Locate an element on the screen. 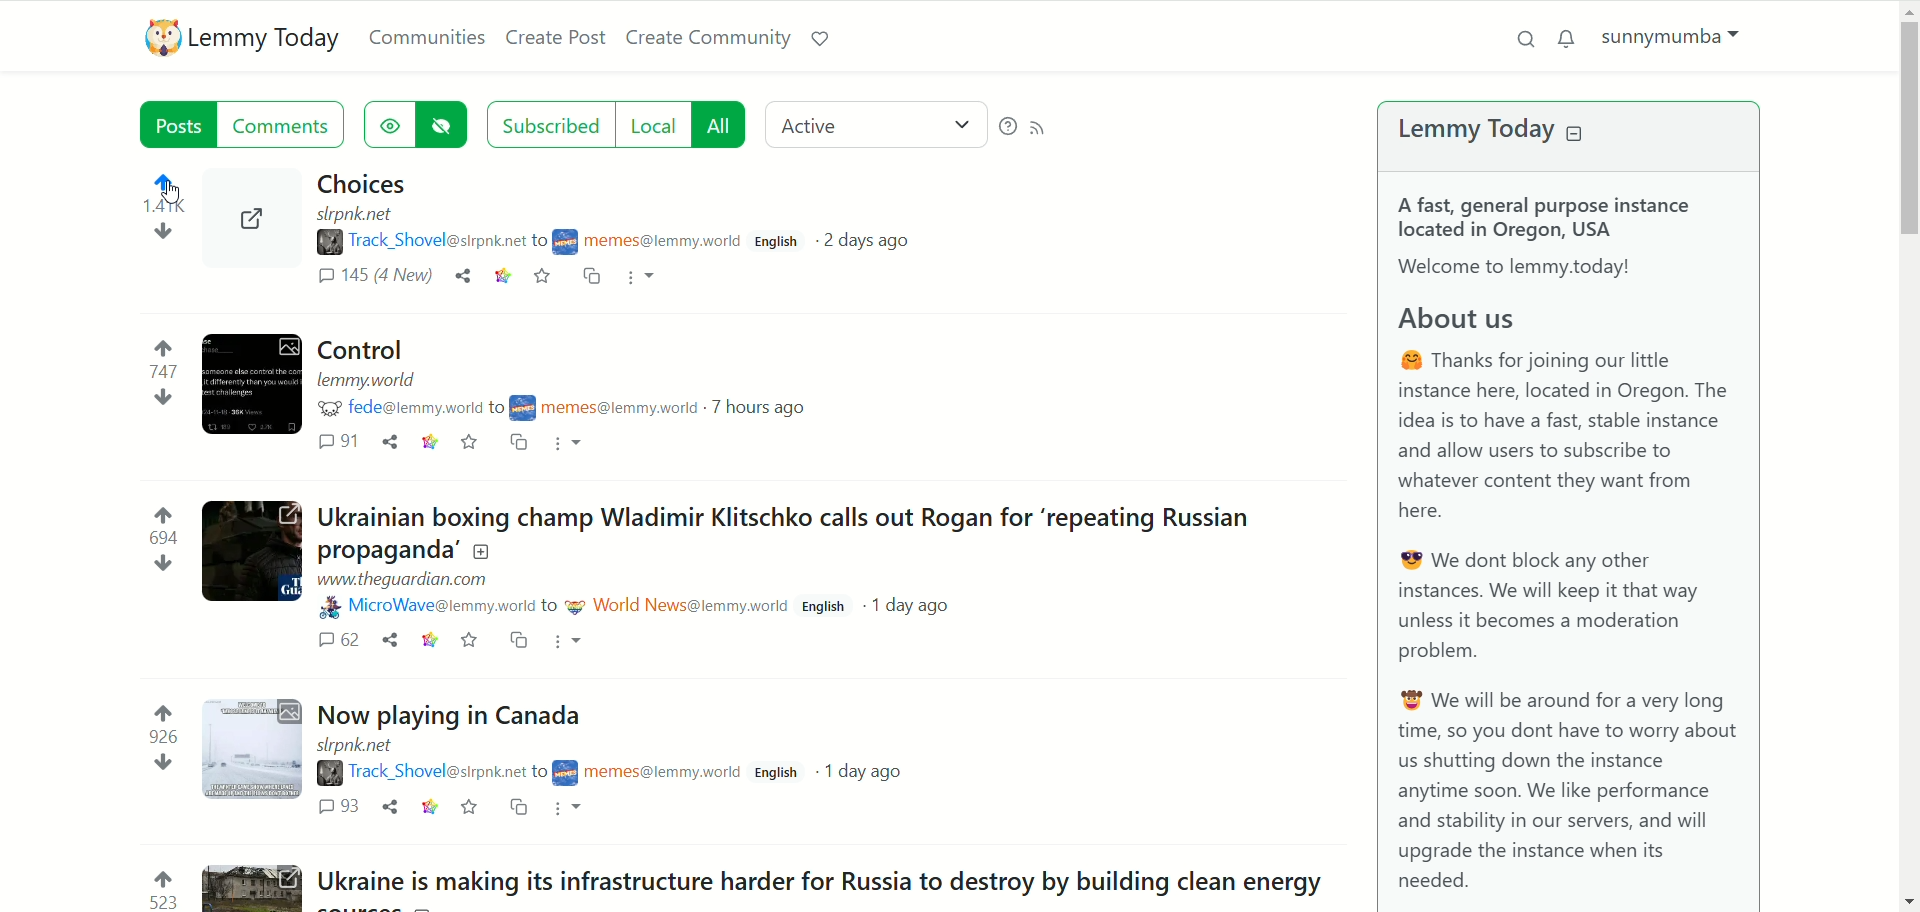 Image resolution: width=1920 pixels, height=912 pixels. save is located at coordinates (468, 640).